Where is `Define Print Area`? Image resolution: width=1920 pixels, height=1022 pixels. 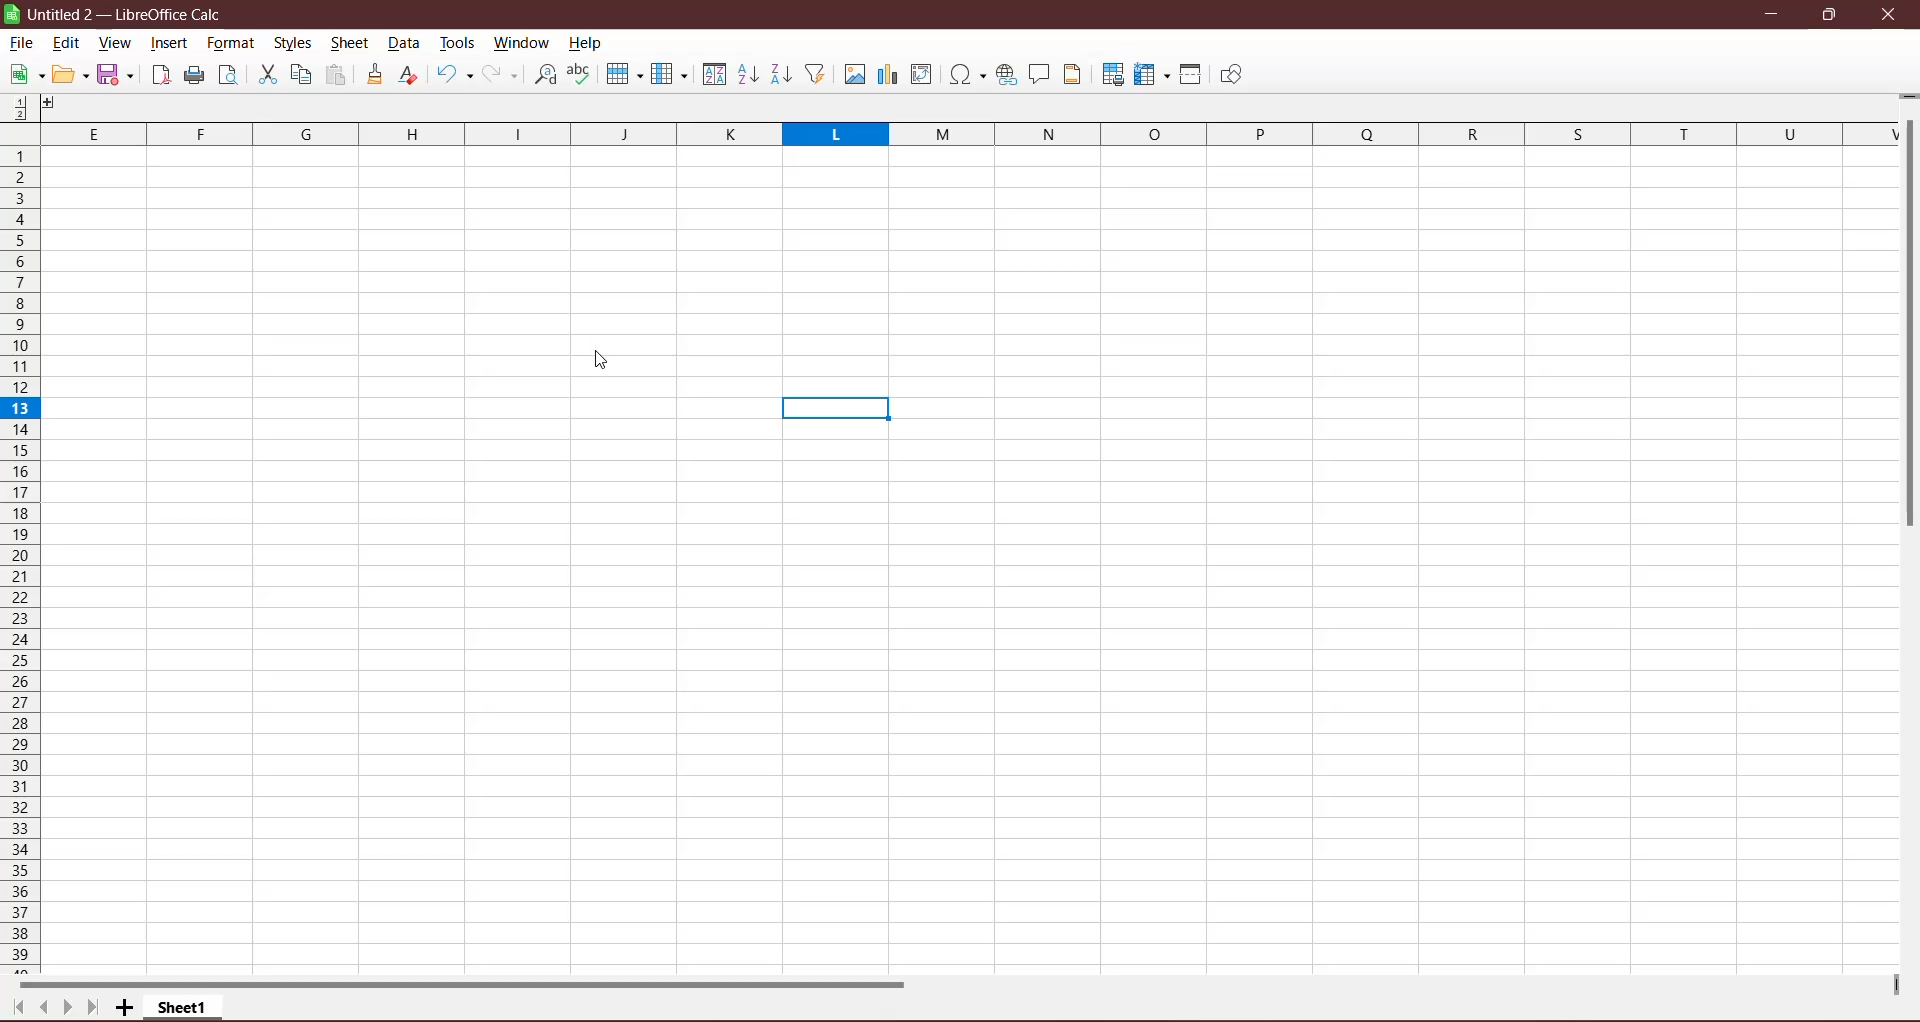
Define Print Area is located at coordinates (1112, 76).